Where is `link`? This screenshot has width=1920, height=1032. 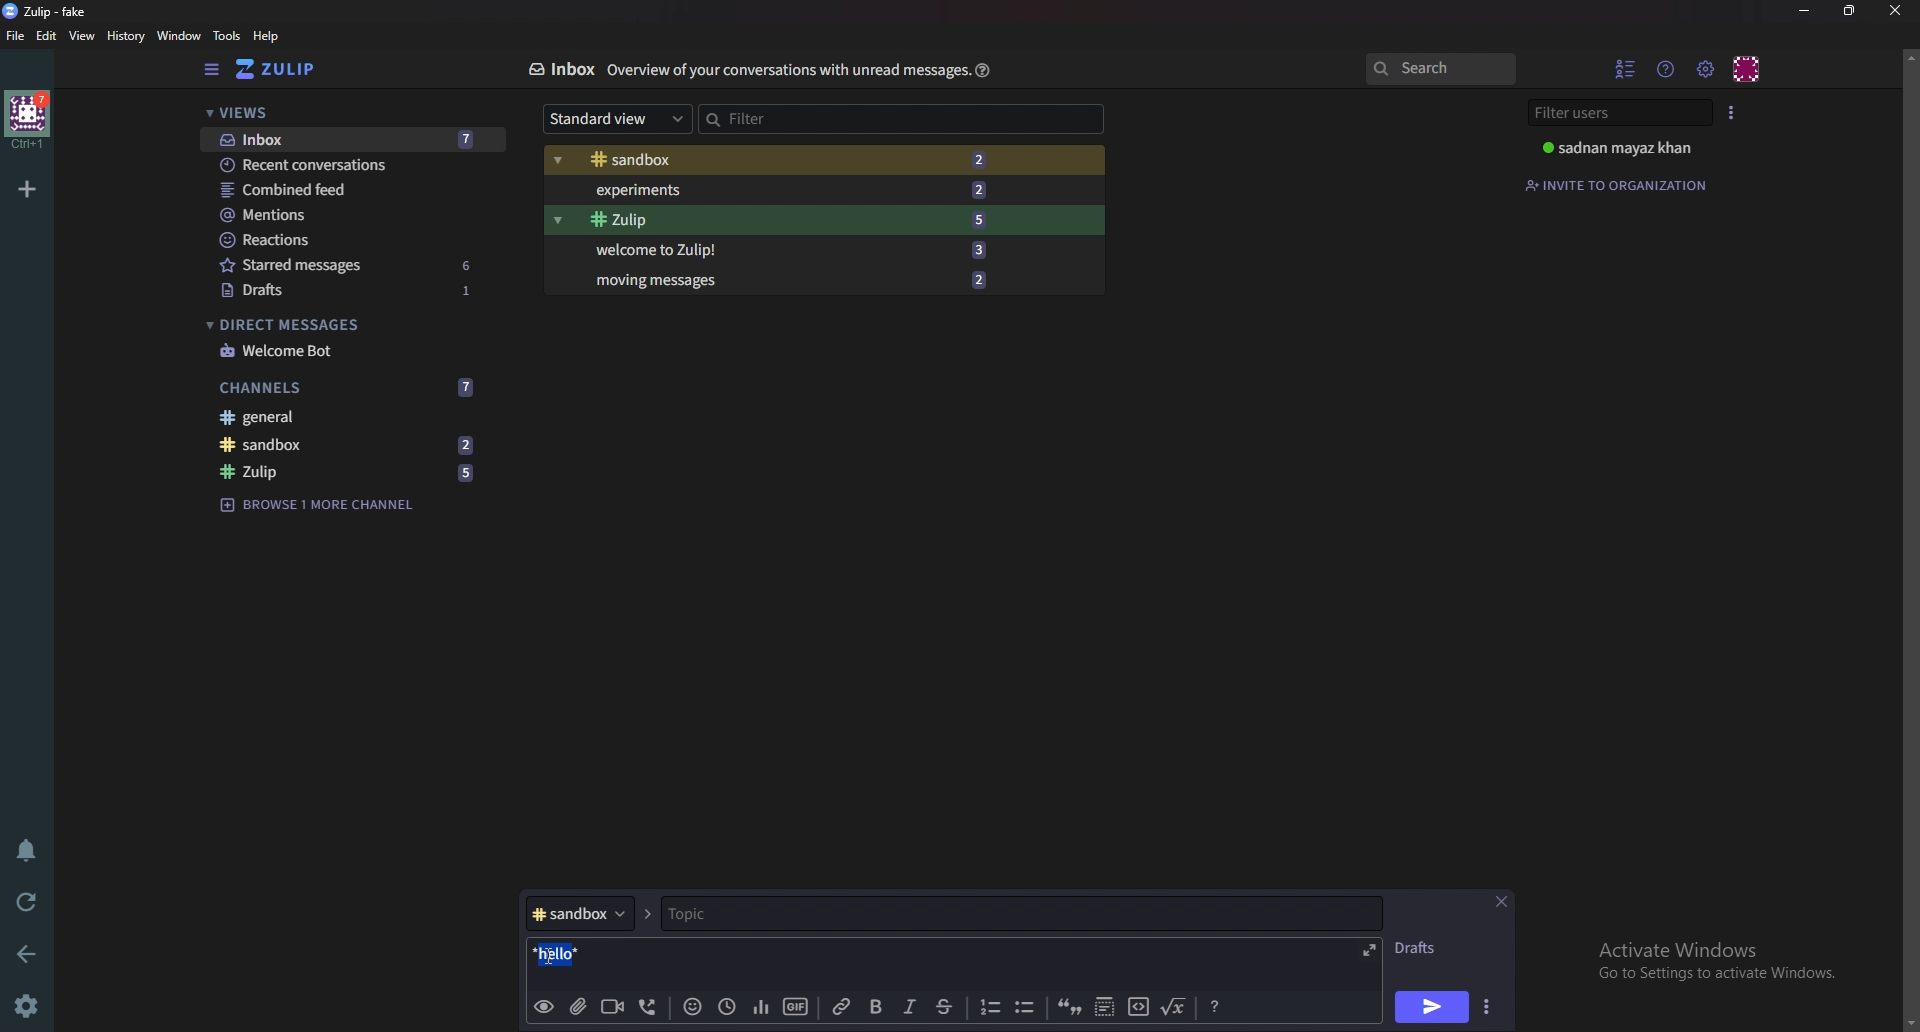
link is located at coordinates (842, 1007).